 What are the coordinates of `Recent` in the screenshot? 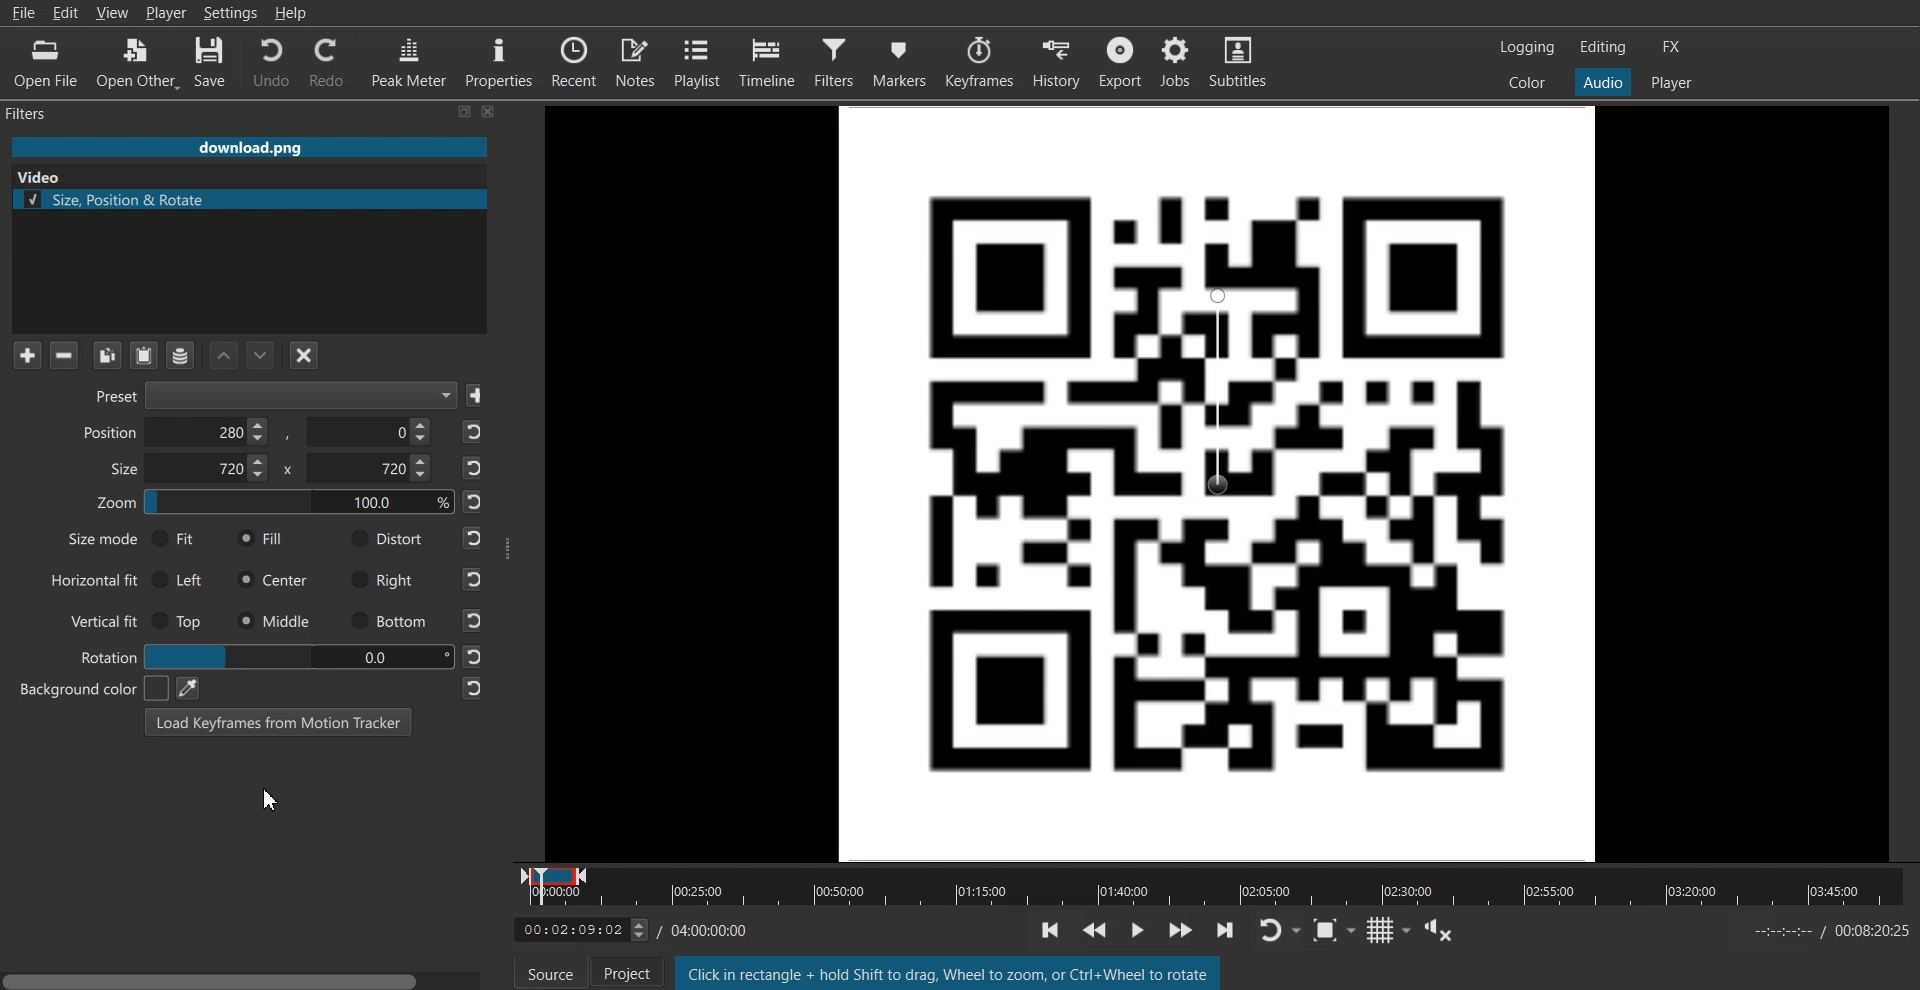 It's located at (575, 61).